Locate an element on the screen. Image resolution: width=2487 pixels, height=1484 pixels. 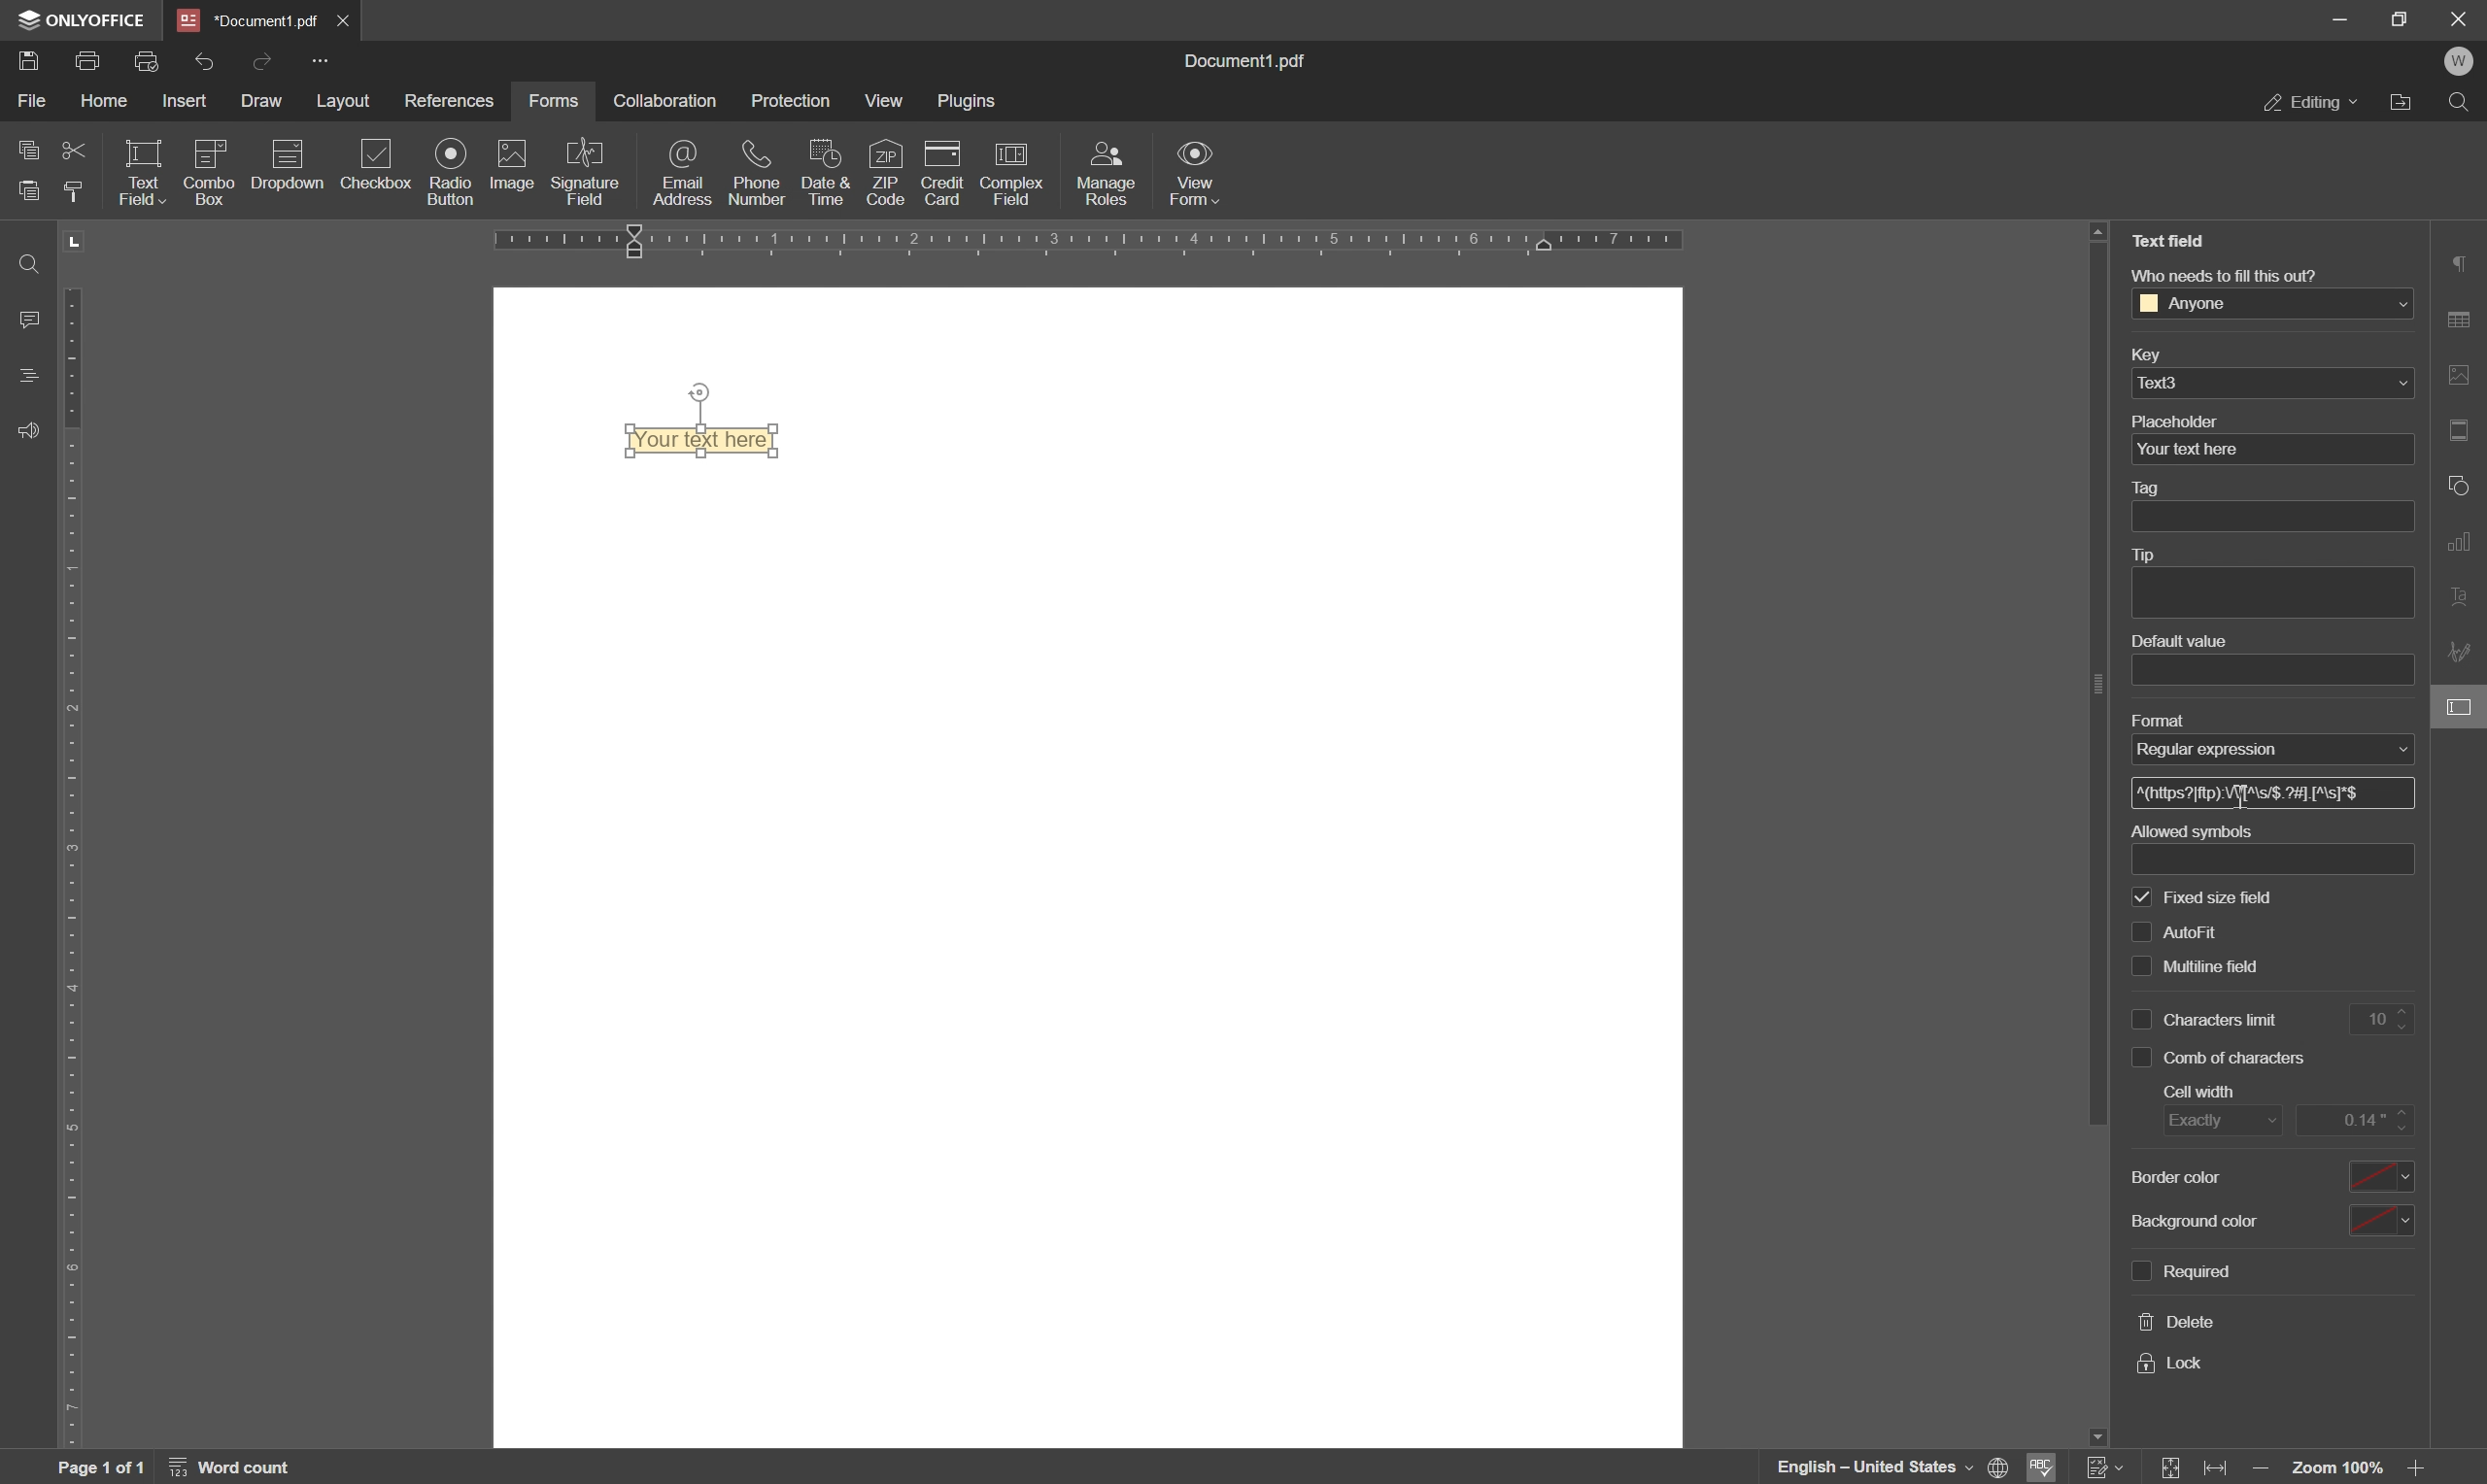
phone number is located at coordinates (760, 171).